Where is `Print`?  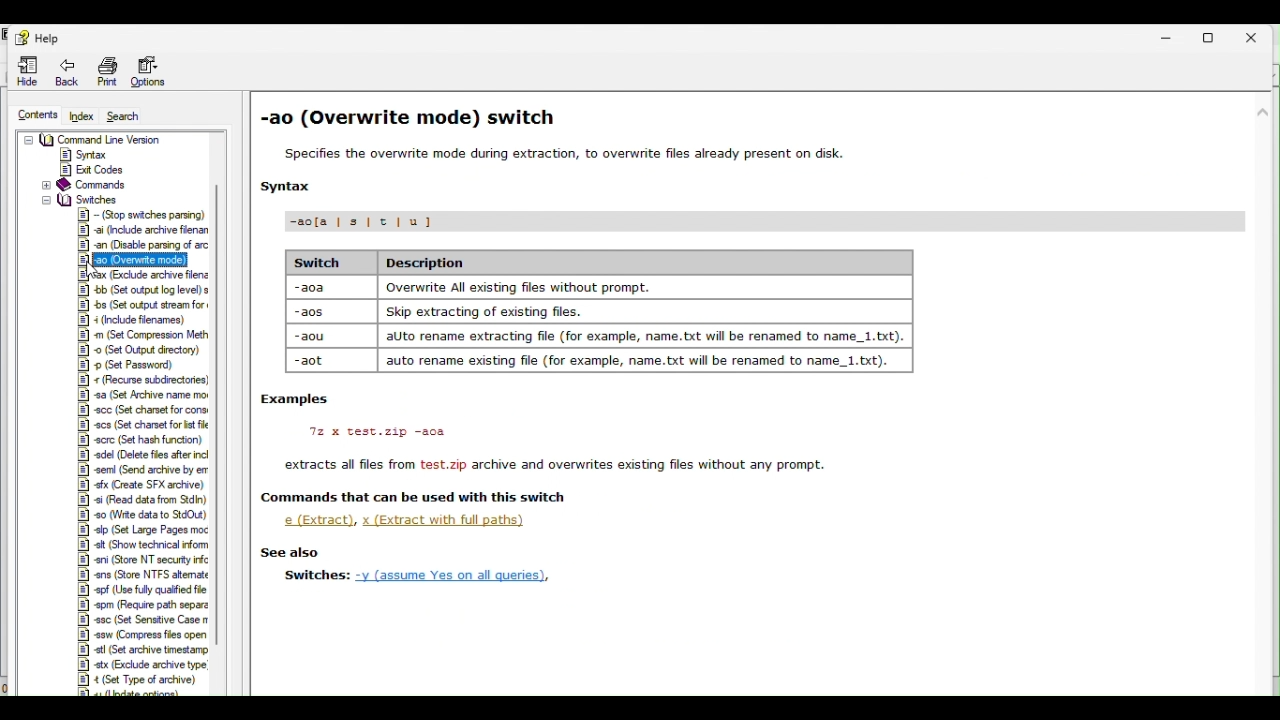
Print is located at coordinates (109, 72).